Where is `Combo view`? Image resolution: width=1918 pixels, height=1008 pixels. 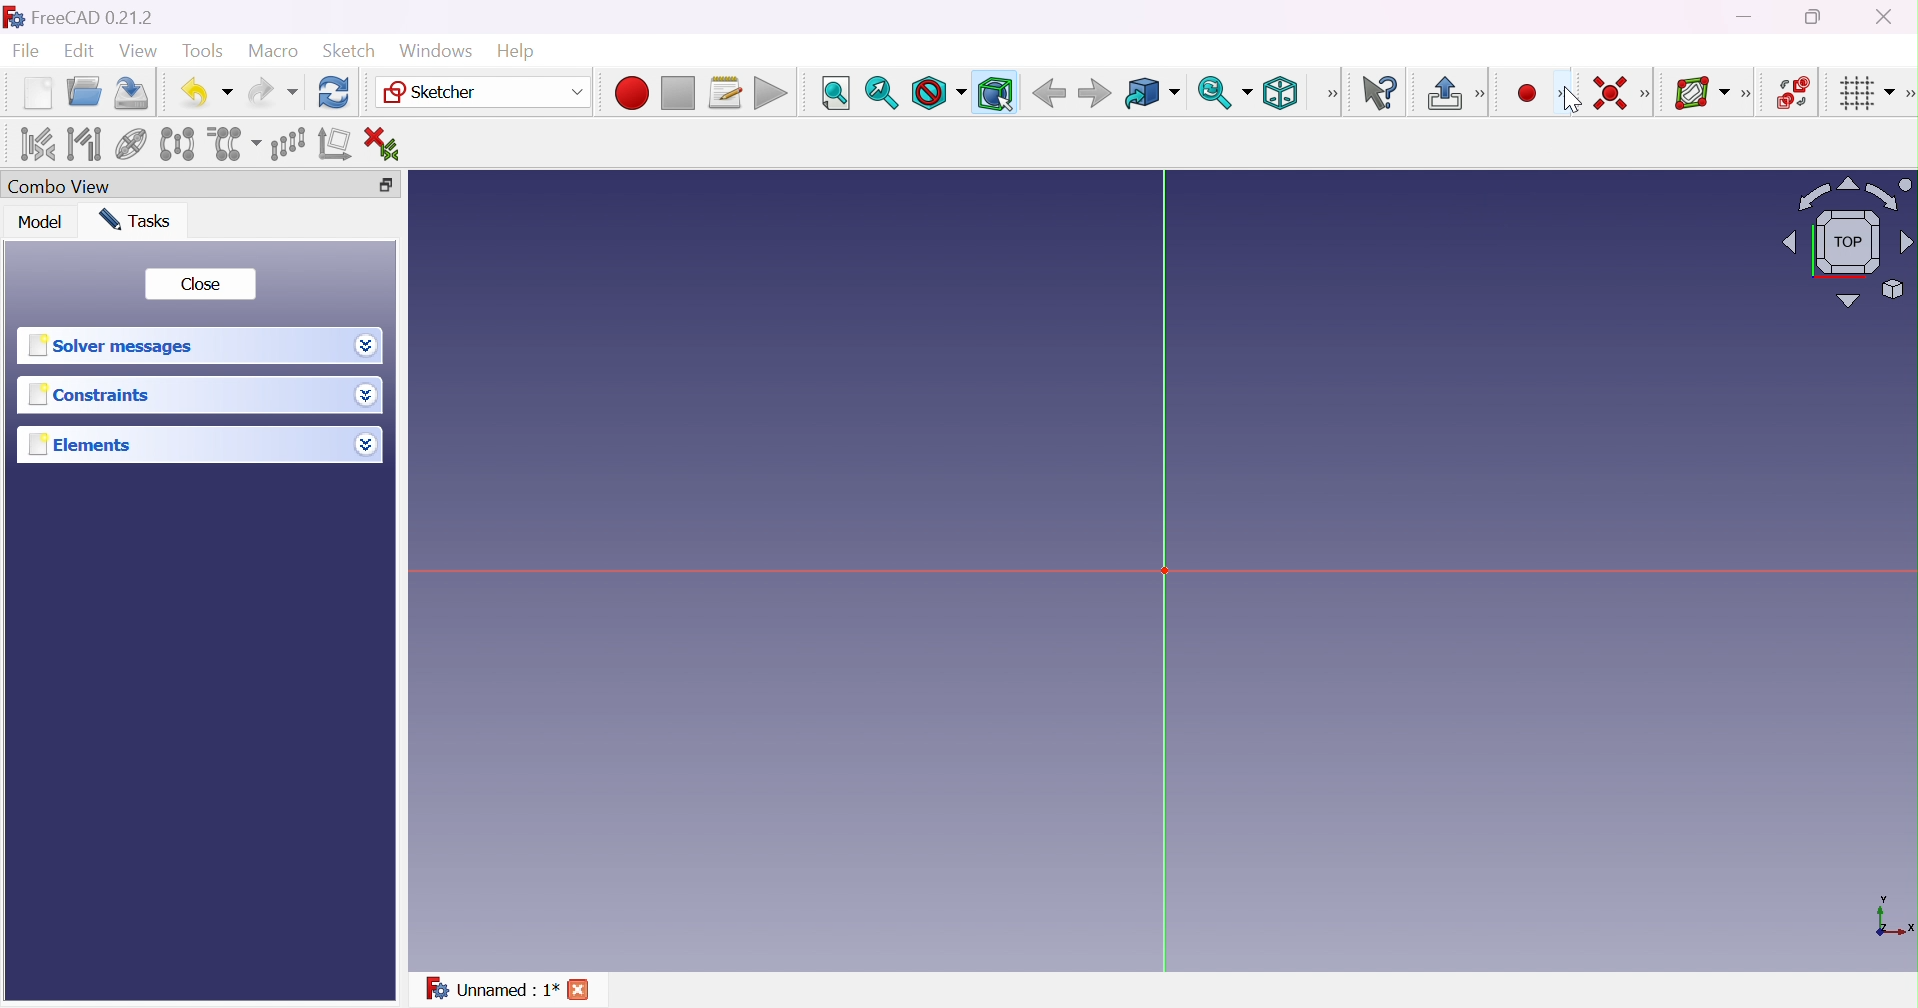 Combo view is located at coordinates (64, 186).